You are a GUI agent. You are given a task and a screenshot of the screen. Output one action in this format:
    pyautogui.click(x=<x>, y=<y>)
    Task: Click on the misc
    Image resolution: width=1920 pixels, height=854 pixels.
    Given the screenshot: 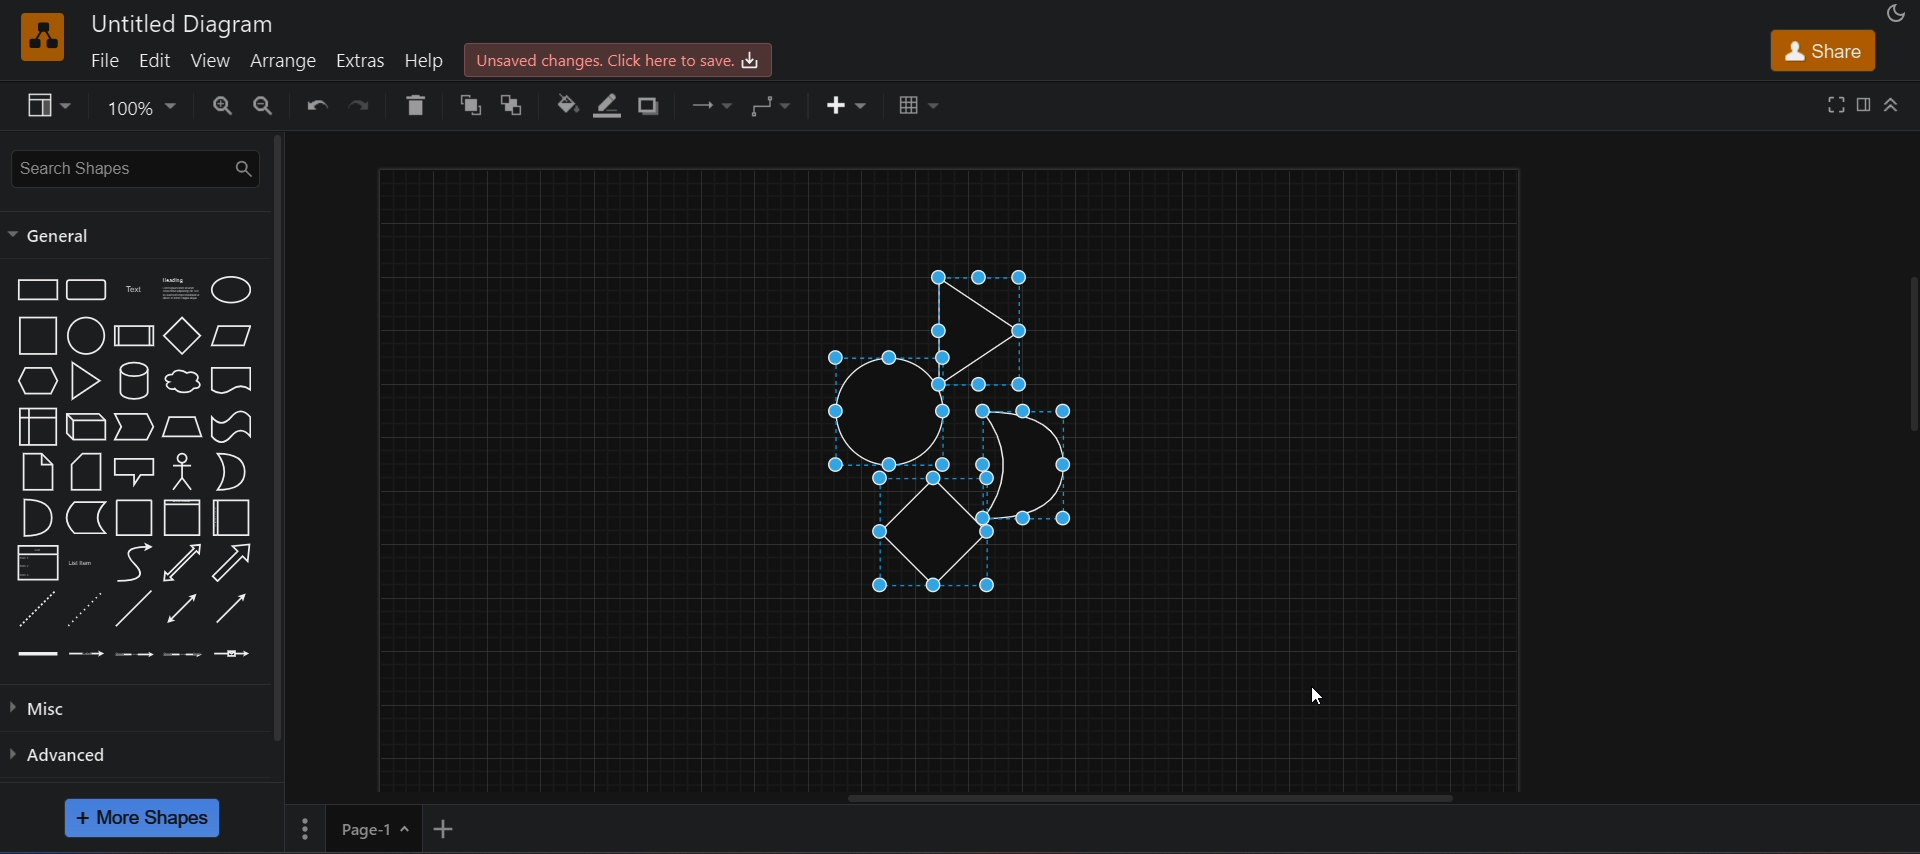 What is the action you would take?
    pyautogui.click(x=45, y=711)
    